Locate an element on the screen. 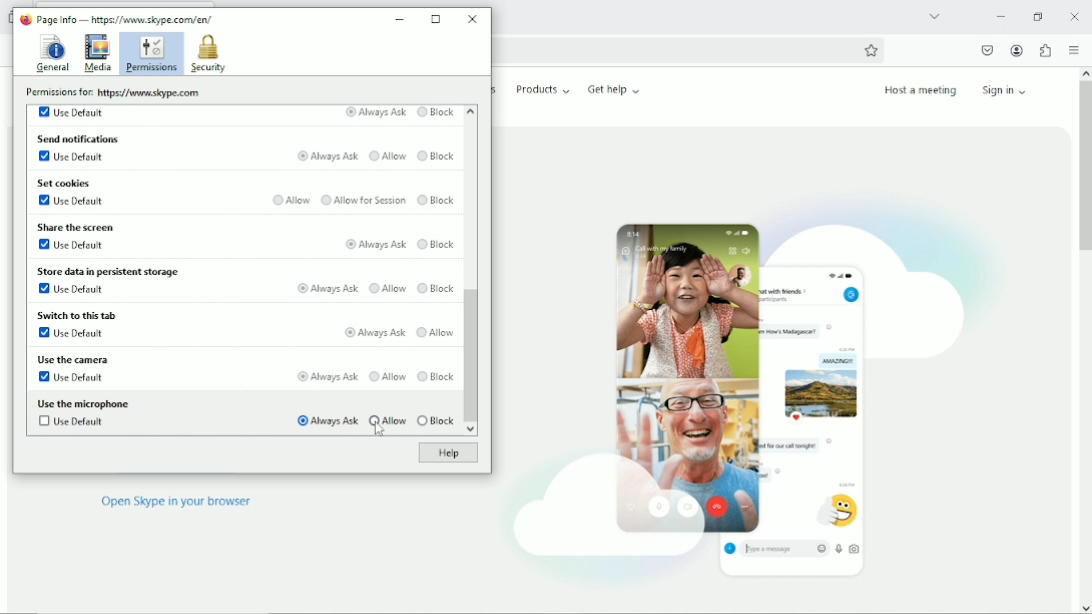 The height and width of the screenshot is (614, 1092). Use default is located at coordinates (69, 333).